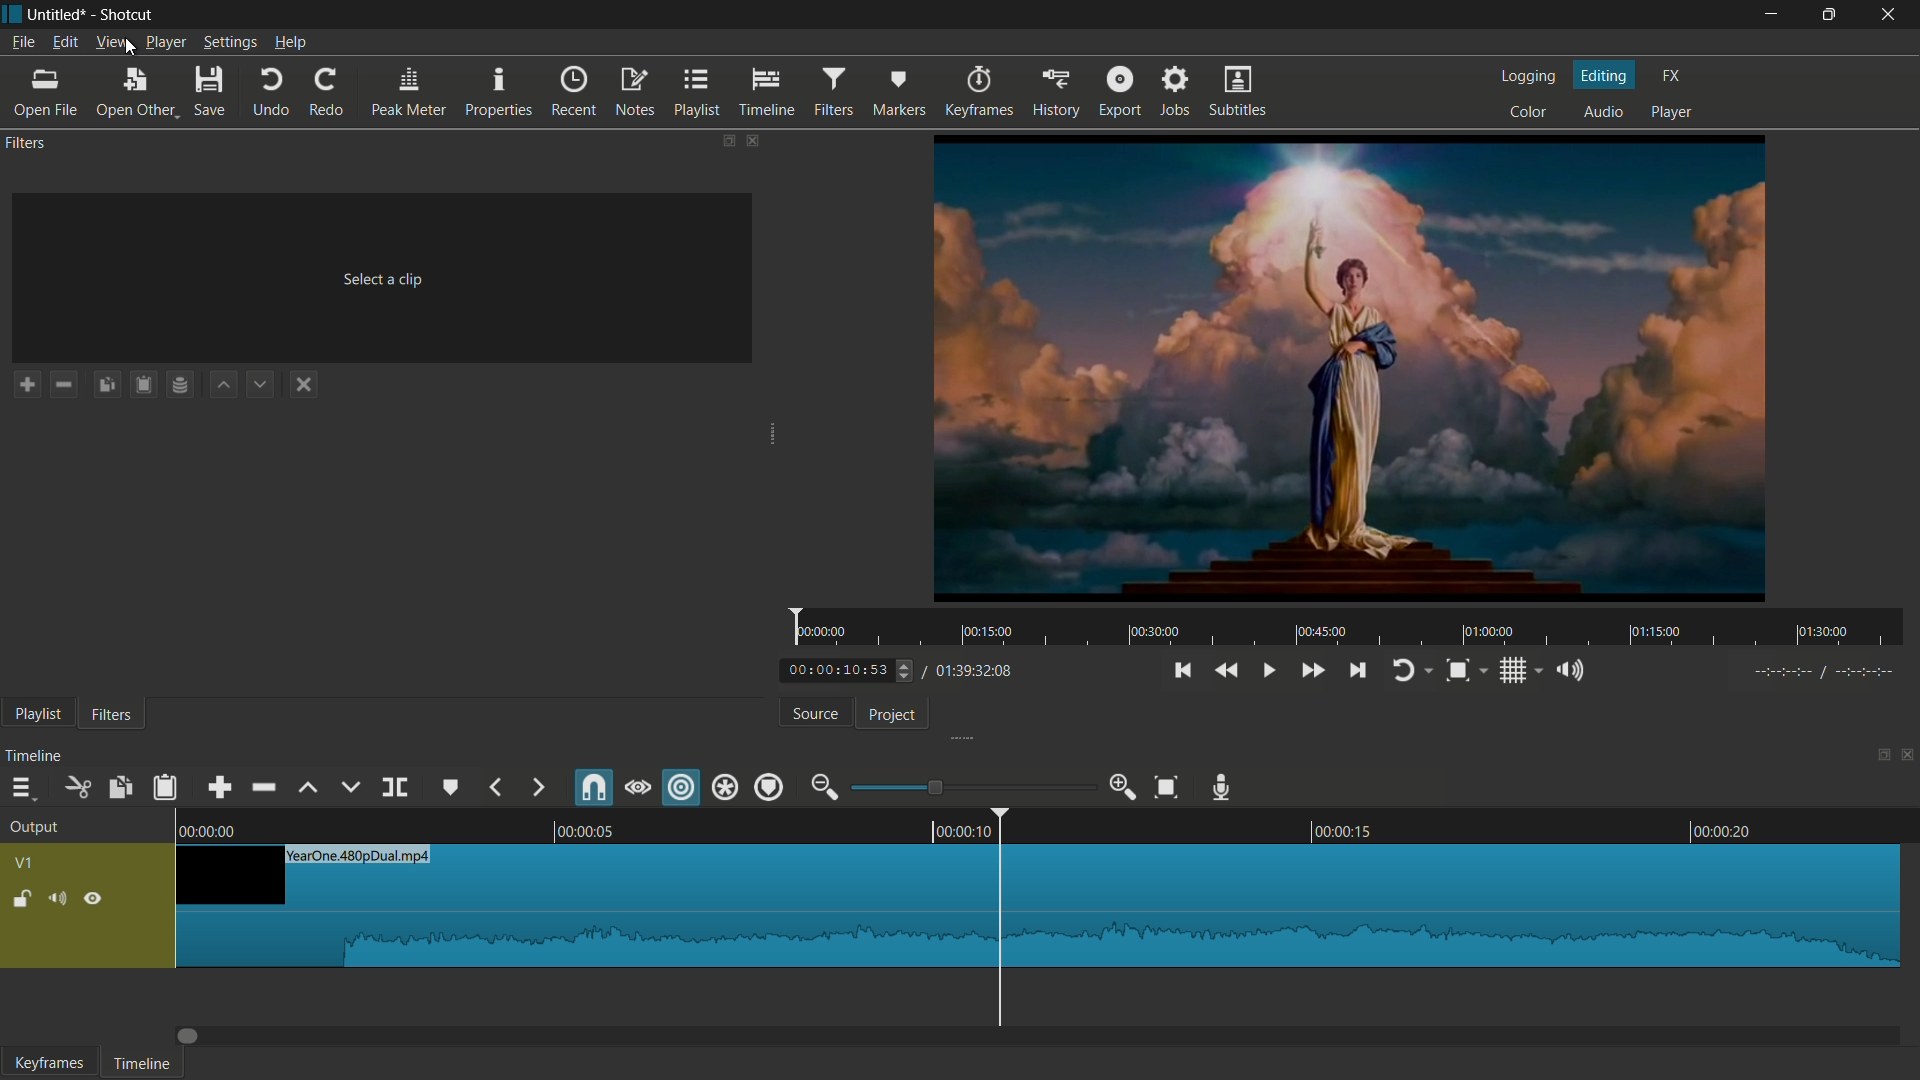 The image size is (1920, 1080). What do you see at coordinates (634, 93) in the screenshot?
I see `notes` at bounding box center [634, 93].